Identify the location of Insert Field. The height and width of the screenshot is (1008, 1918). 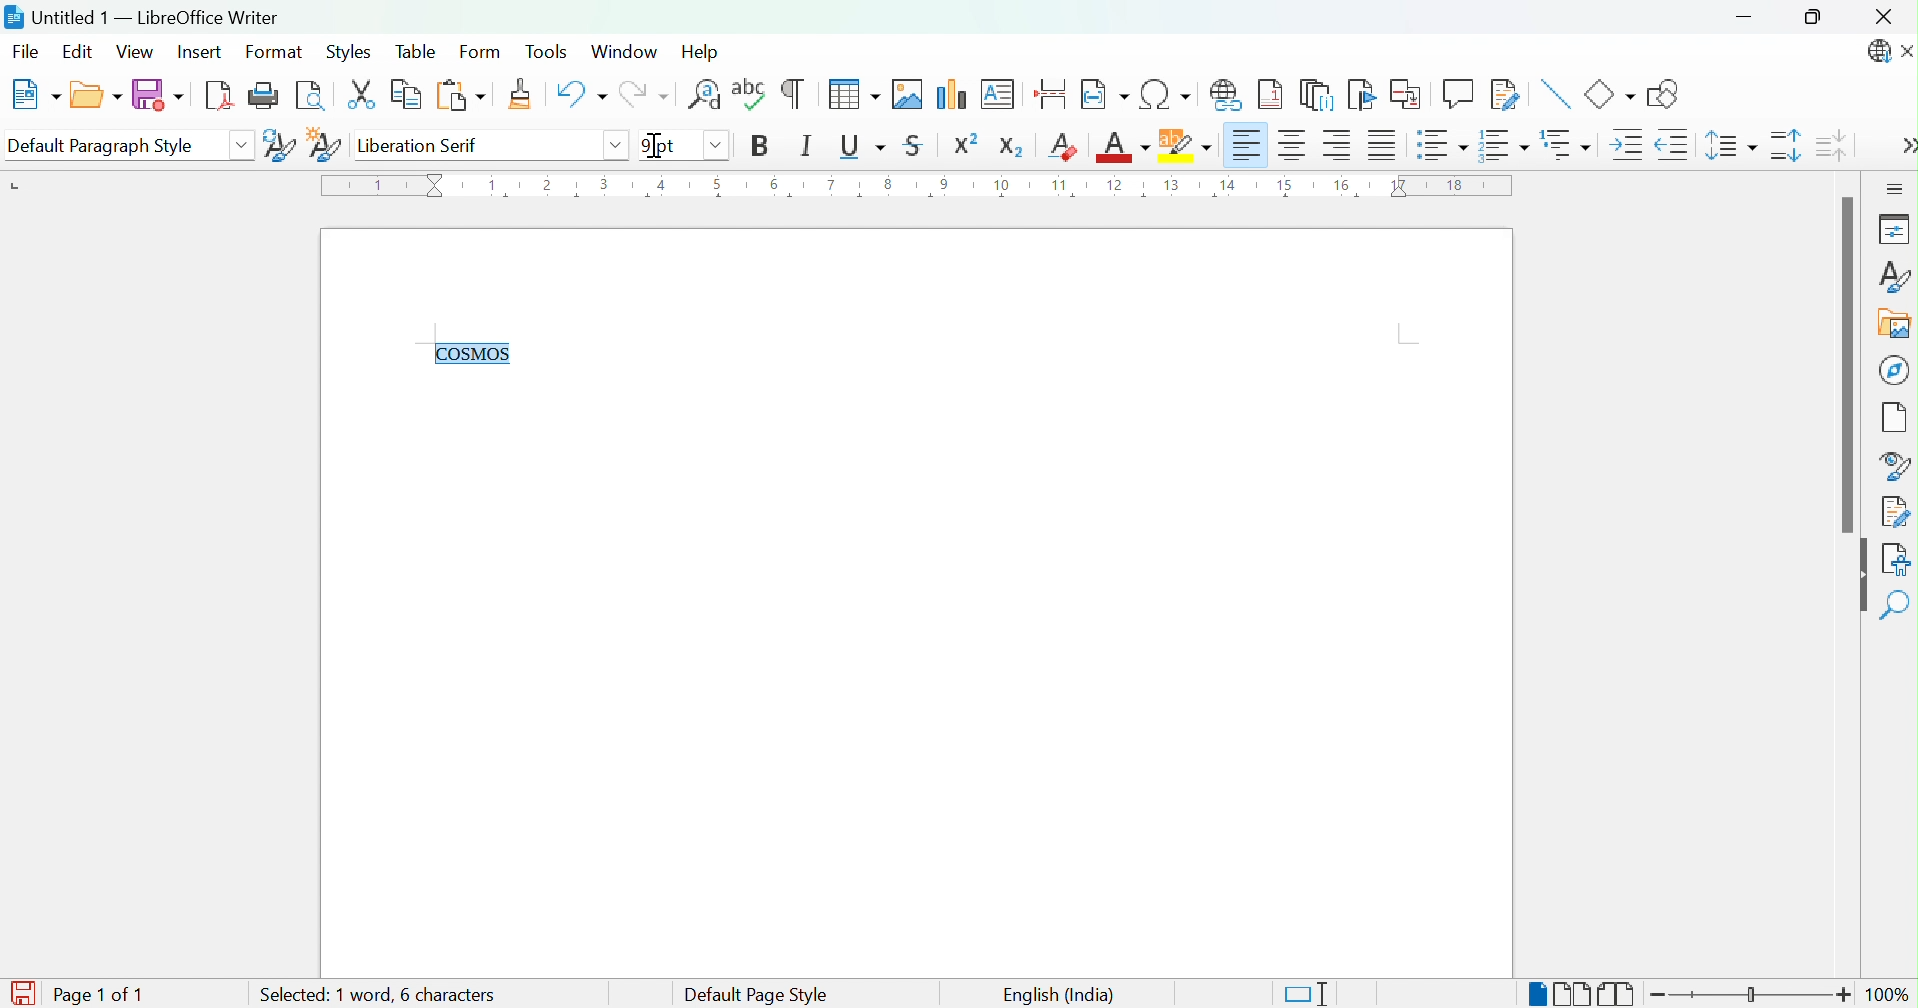
(1102, 92).